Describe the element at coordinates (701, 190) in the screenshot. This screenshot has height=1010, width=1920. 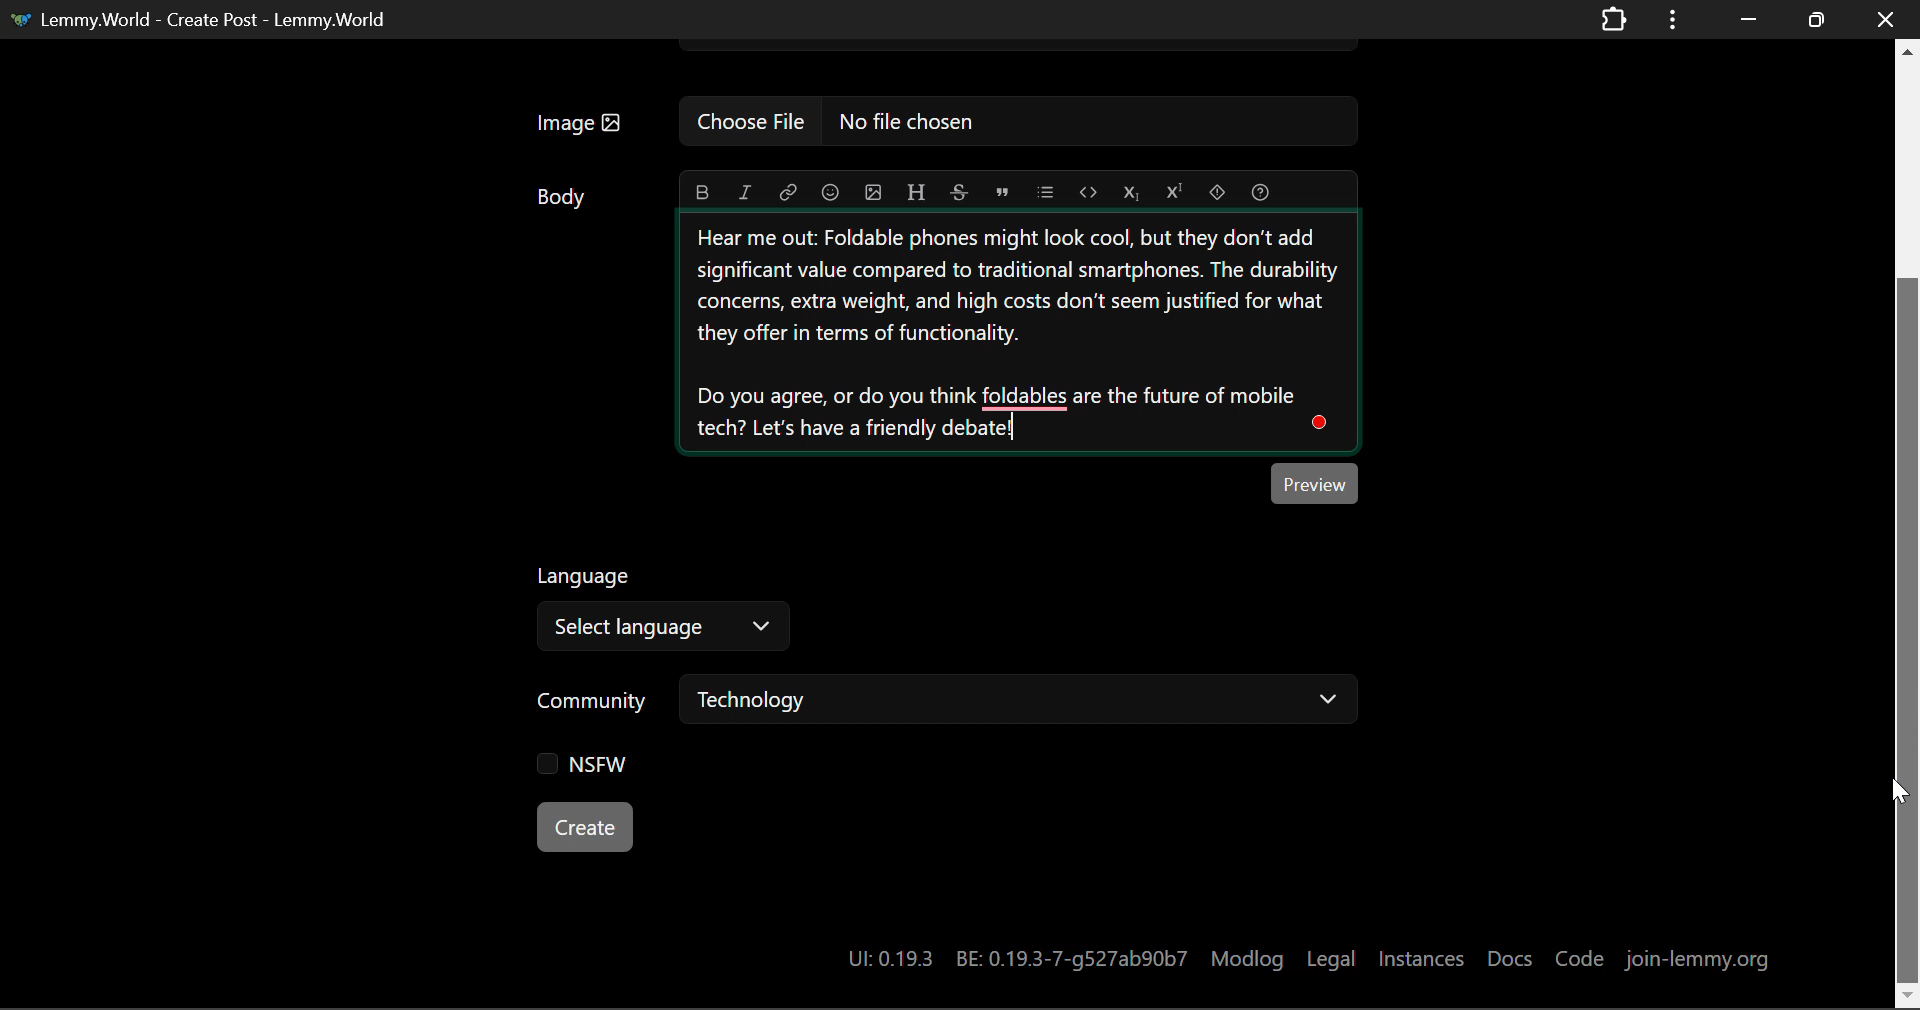
I see `bold` at that location.